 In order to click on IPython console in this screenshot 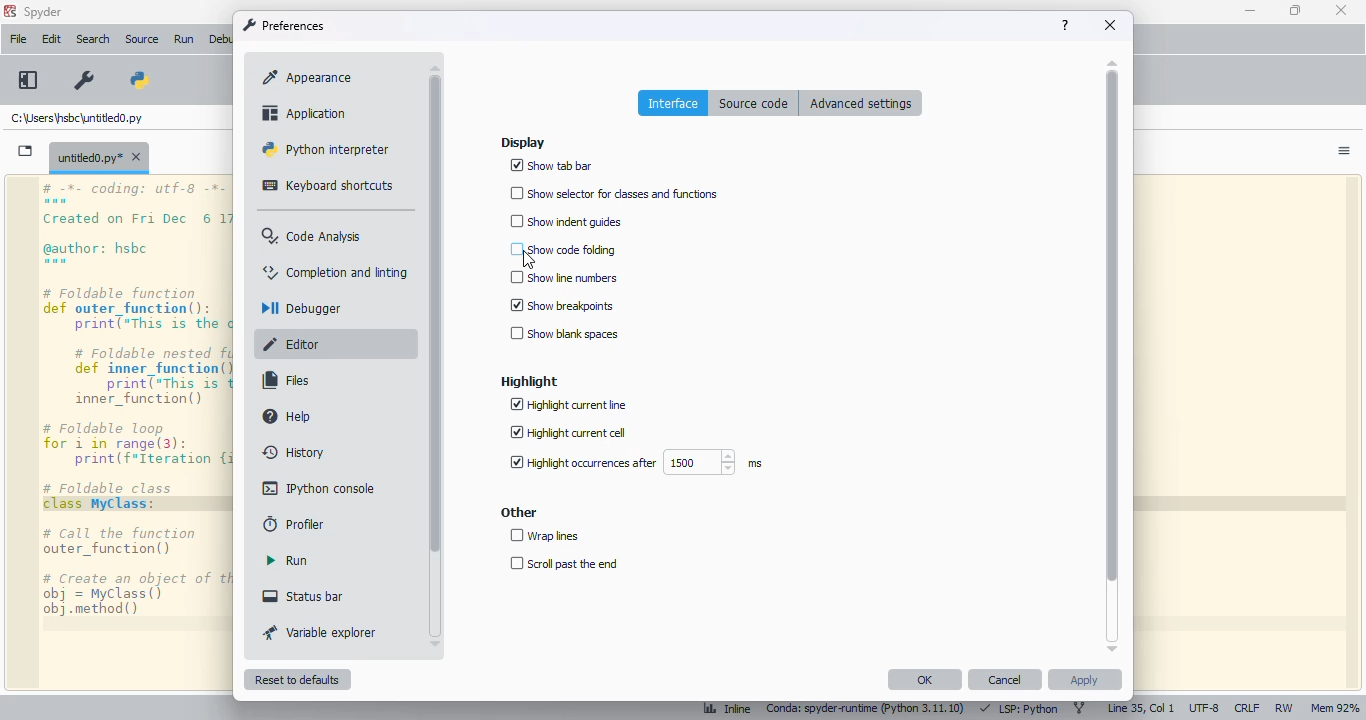, I will do `click(320, 488)`.